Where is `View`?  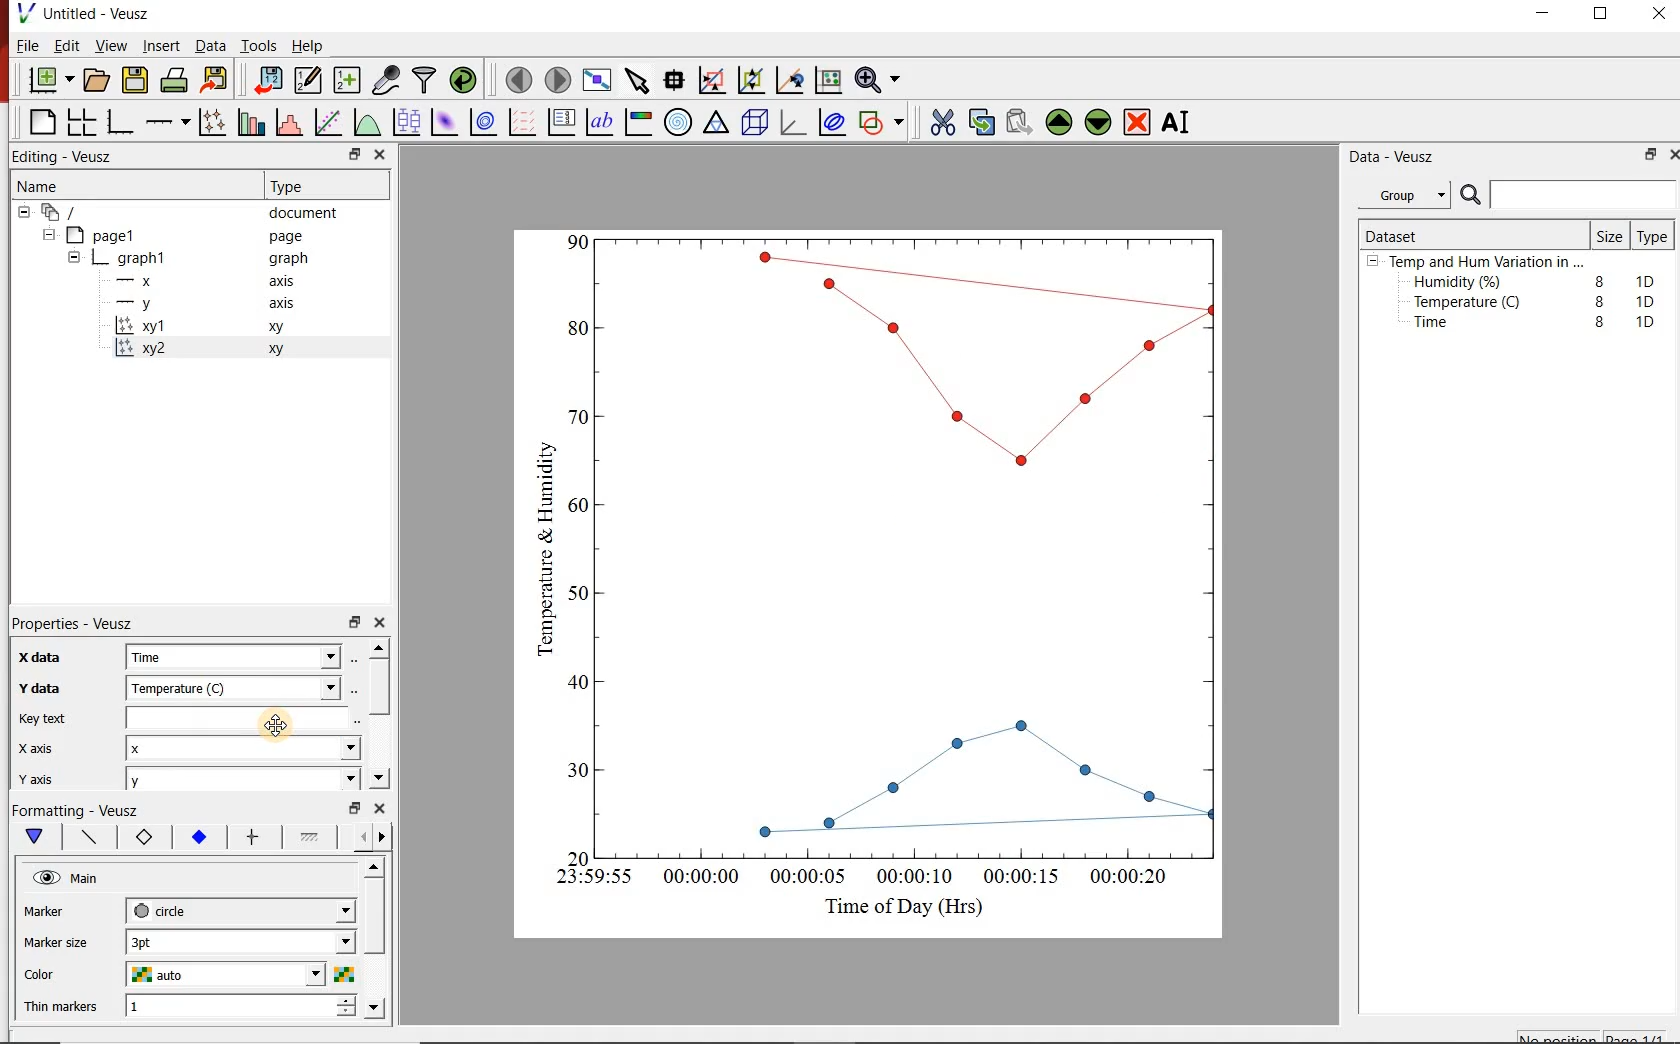 View is located at coordinates (111, 46).